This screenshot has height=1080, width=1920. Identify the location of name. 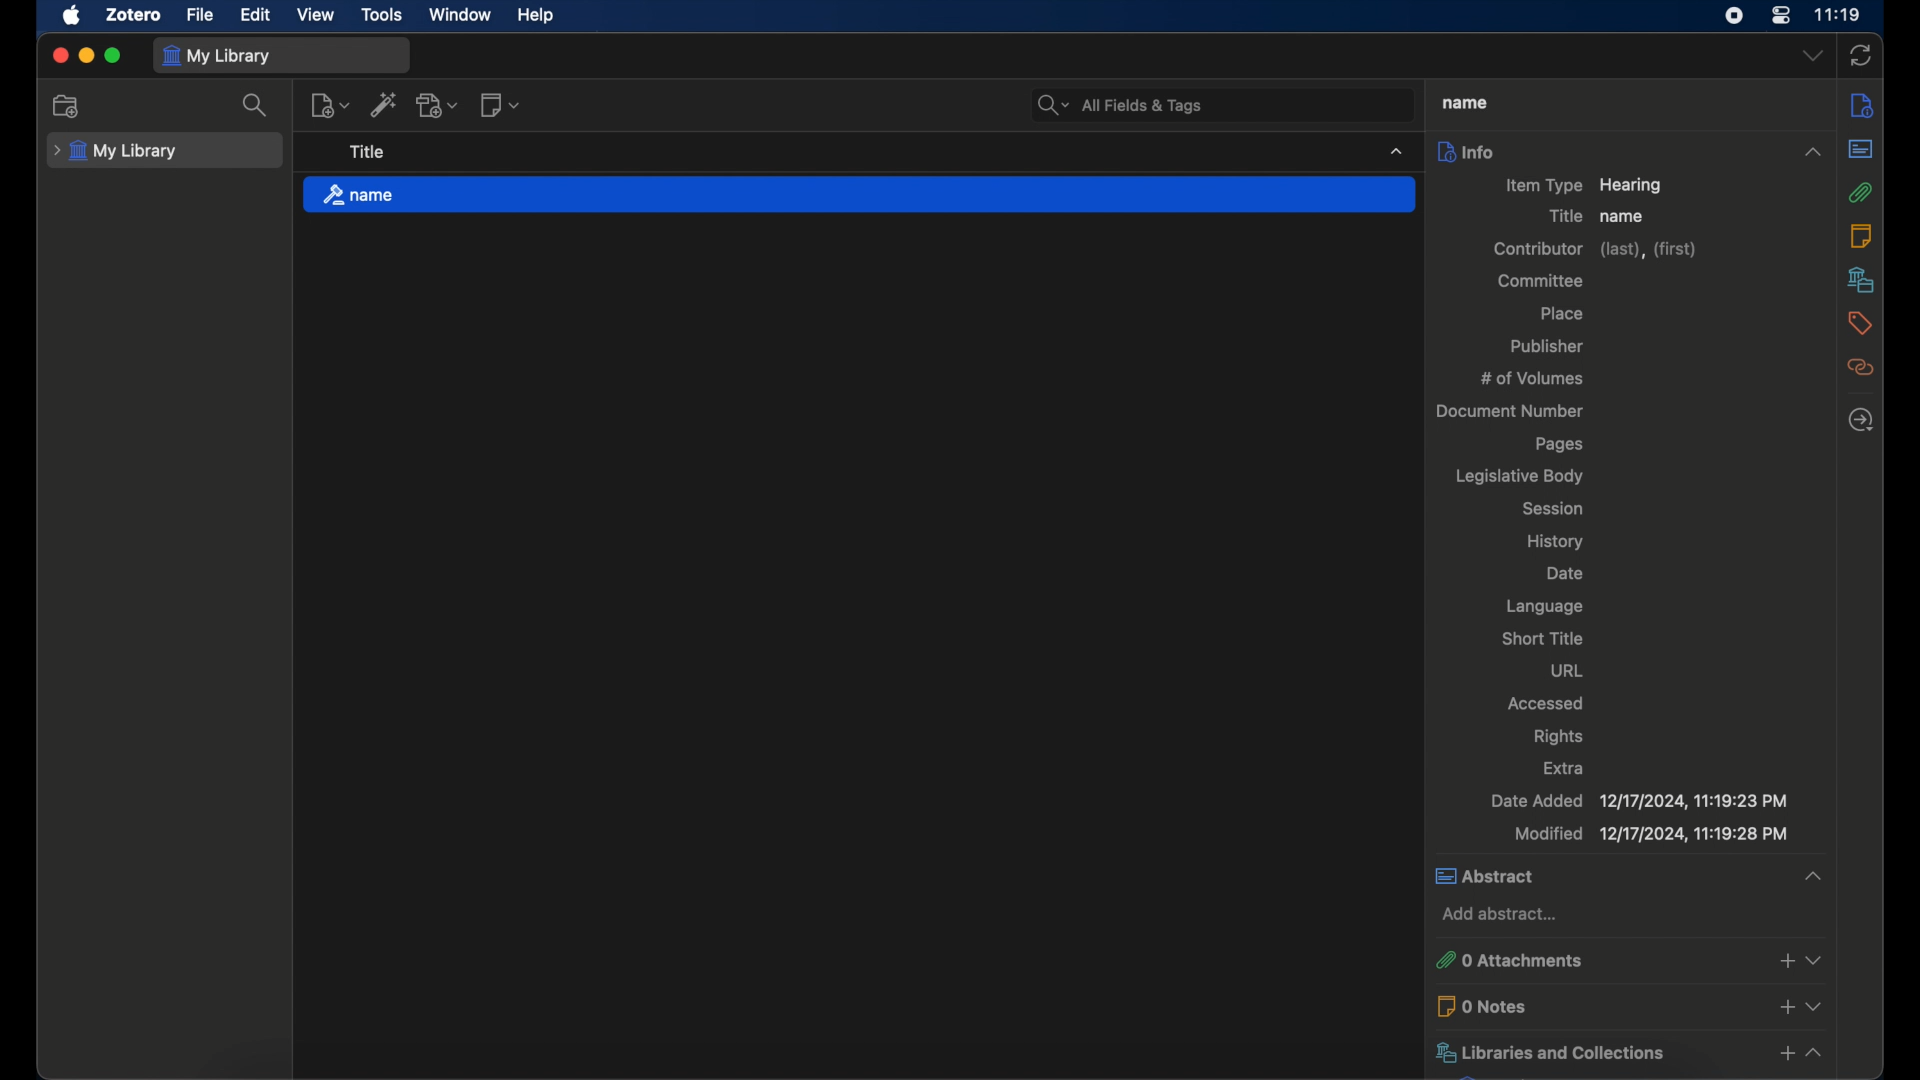
(1625, 217).